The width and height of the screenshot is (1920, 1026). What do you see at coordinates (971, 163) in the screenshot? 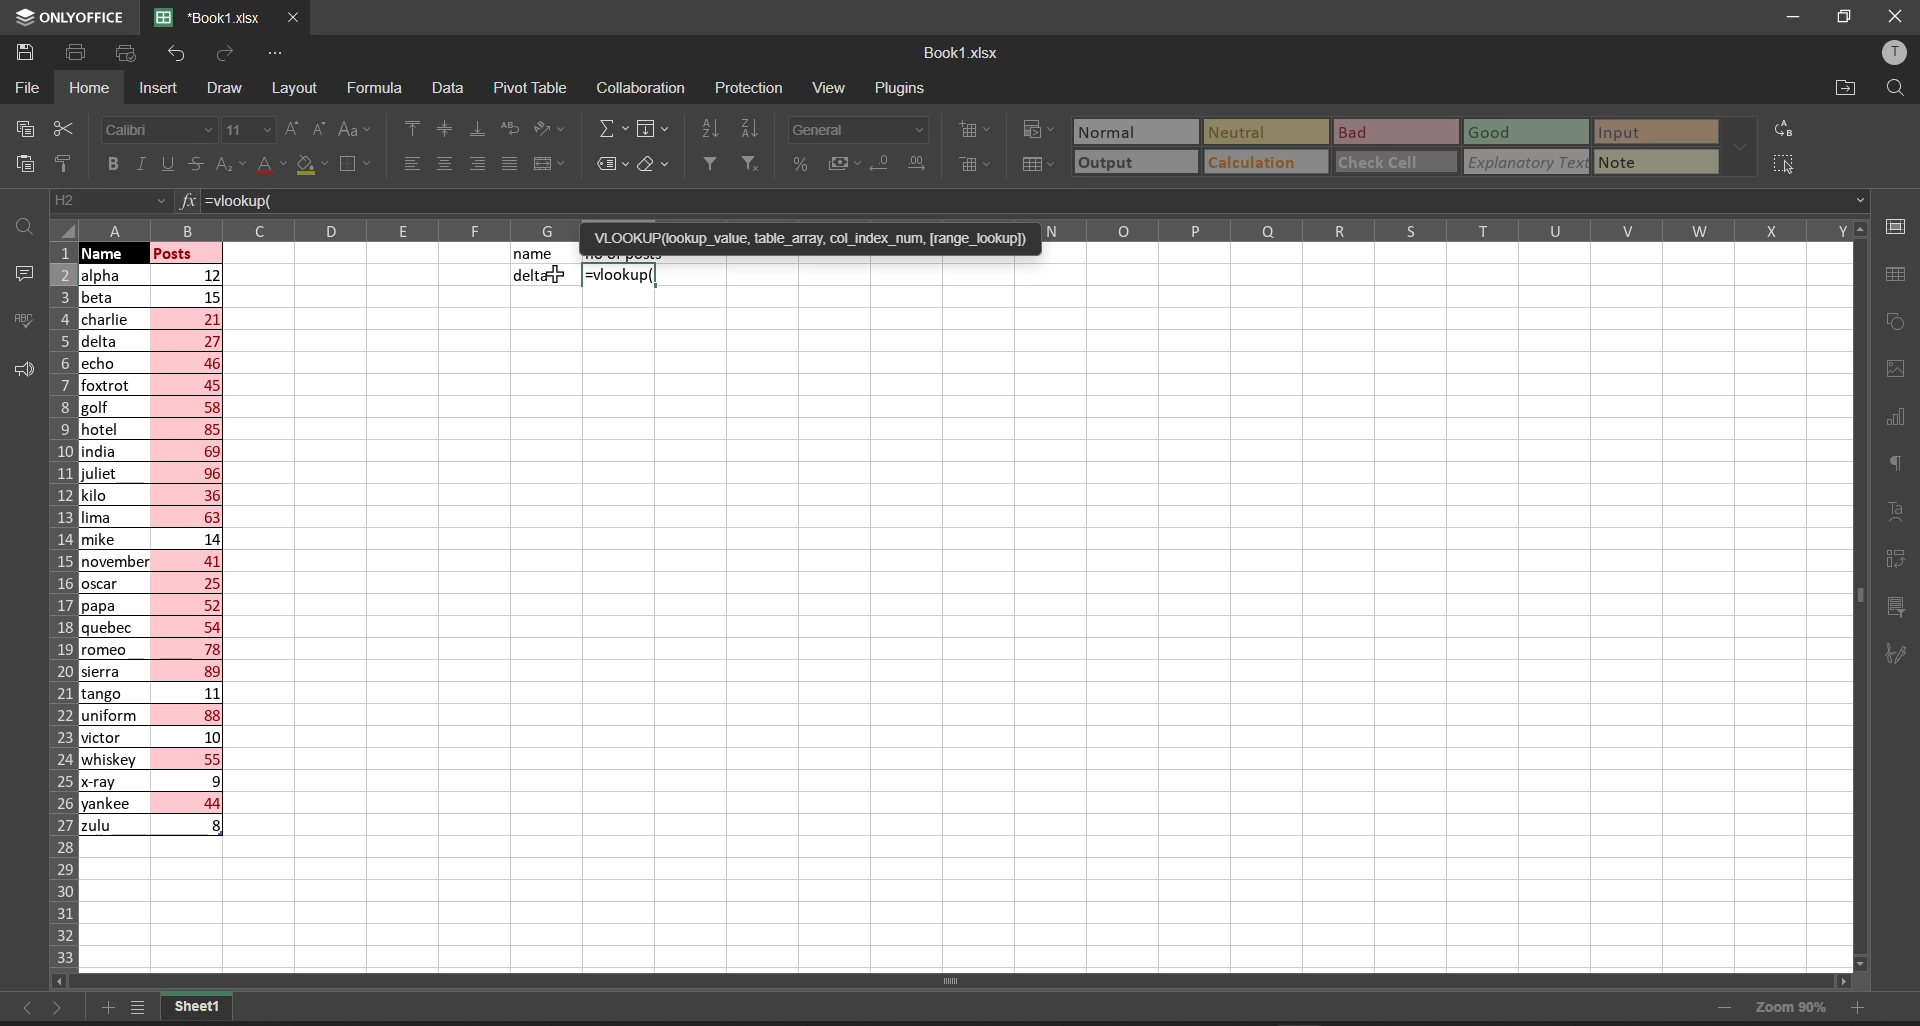
I see `delete cells` at bounding box center [971, 163].